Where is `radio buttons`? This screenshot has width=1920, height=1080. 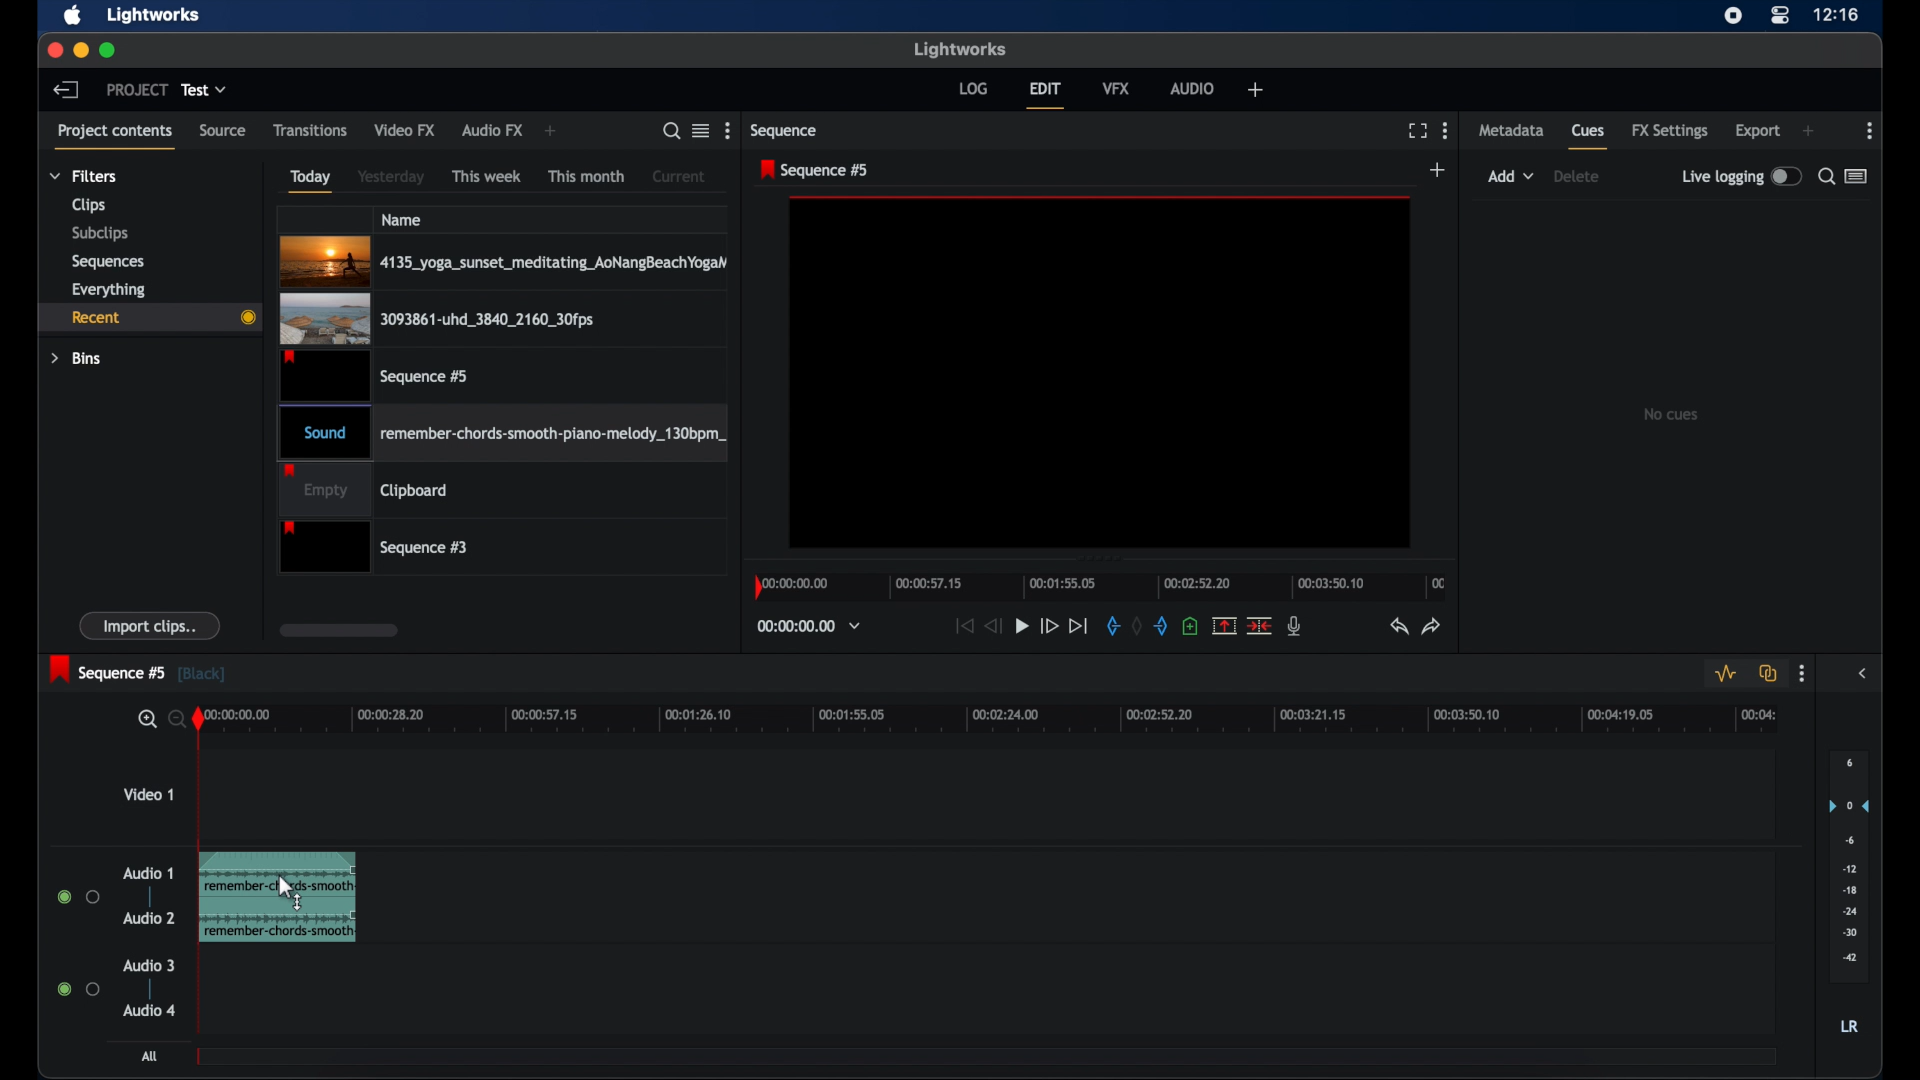 radio buttons is located at coordinates (79, 988).